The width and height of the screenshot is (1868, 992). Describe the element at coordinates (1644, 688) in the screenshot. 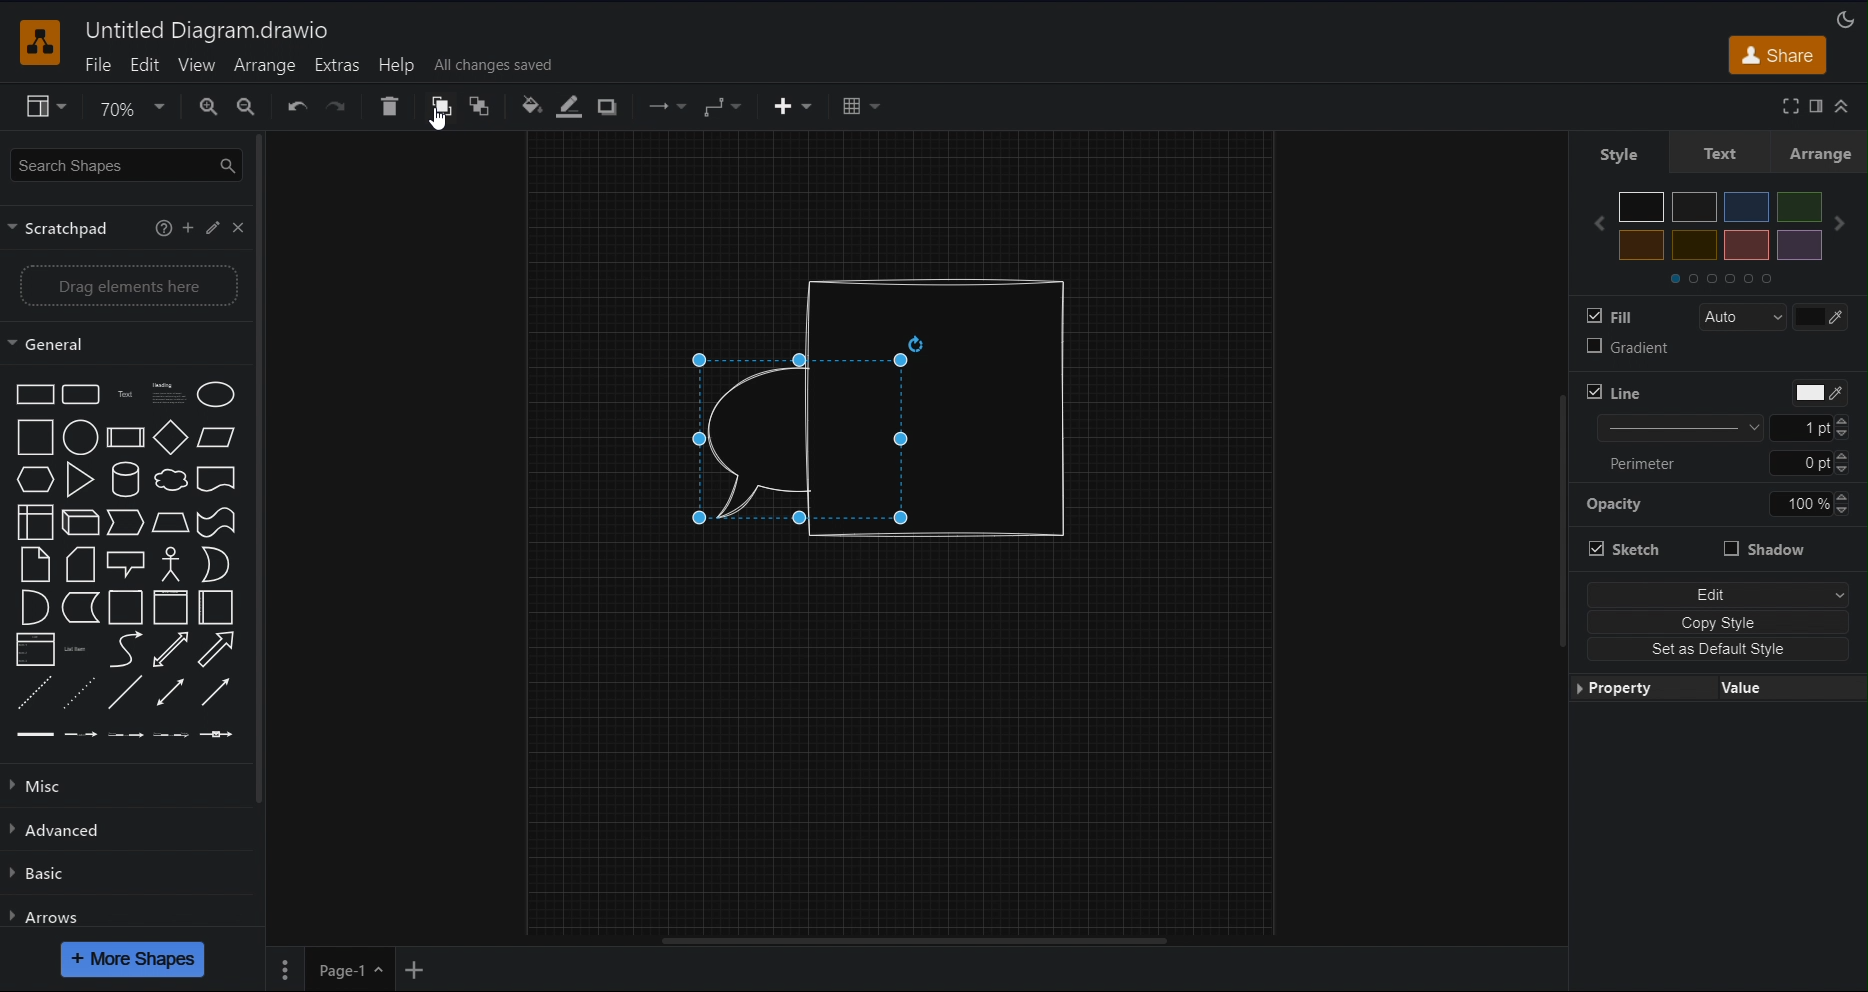

I see `Property ` at that location.